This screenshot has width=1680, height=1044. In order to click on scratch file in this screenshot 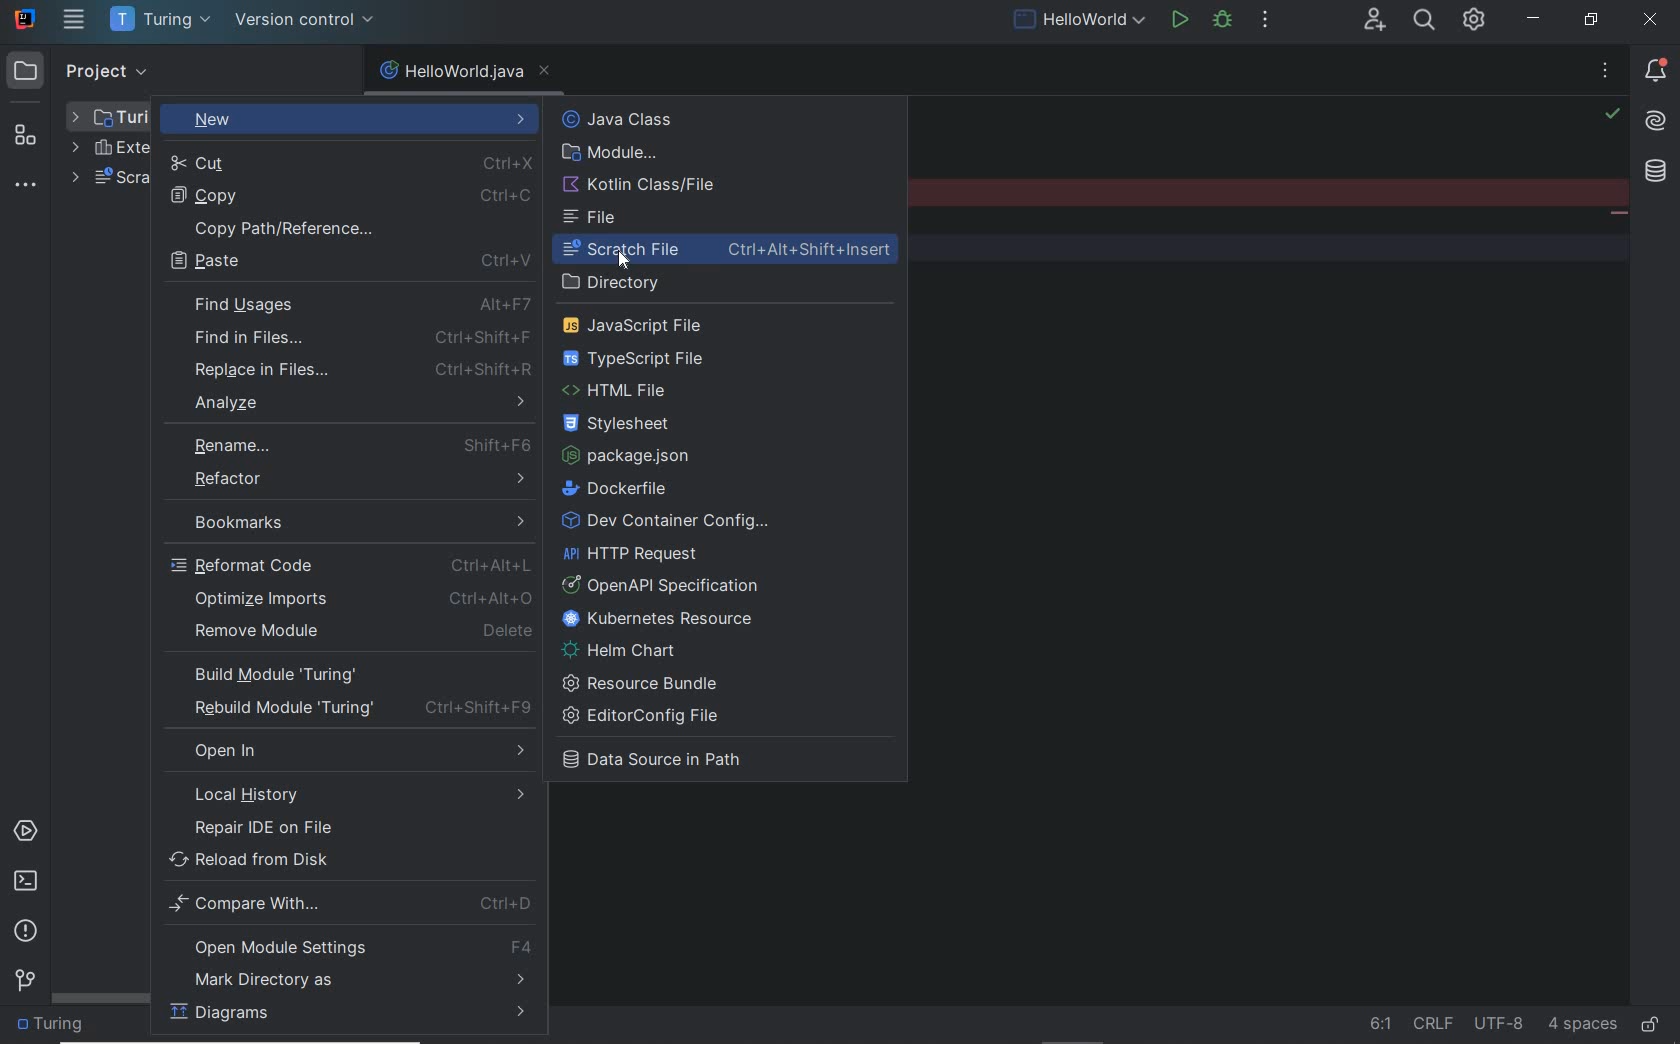, I will do `click(732, 251)`.